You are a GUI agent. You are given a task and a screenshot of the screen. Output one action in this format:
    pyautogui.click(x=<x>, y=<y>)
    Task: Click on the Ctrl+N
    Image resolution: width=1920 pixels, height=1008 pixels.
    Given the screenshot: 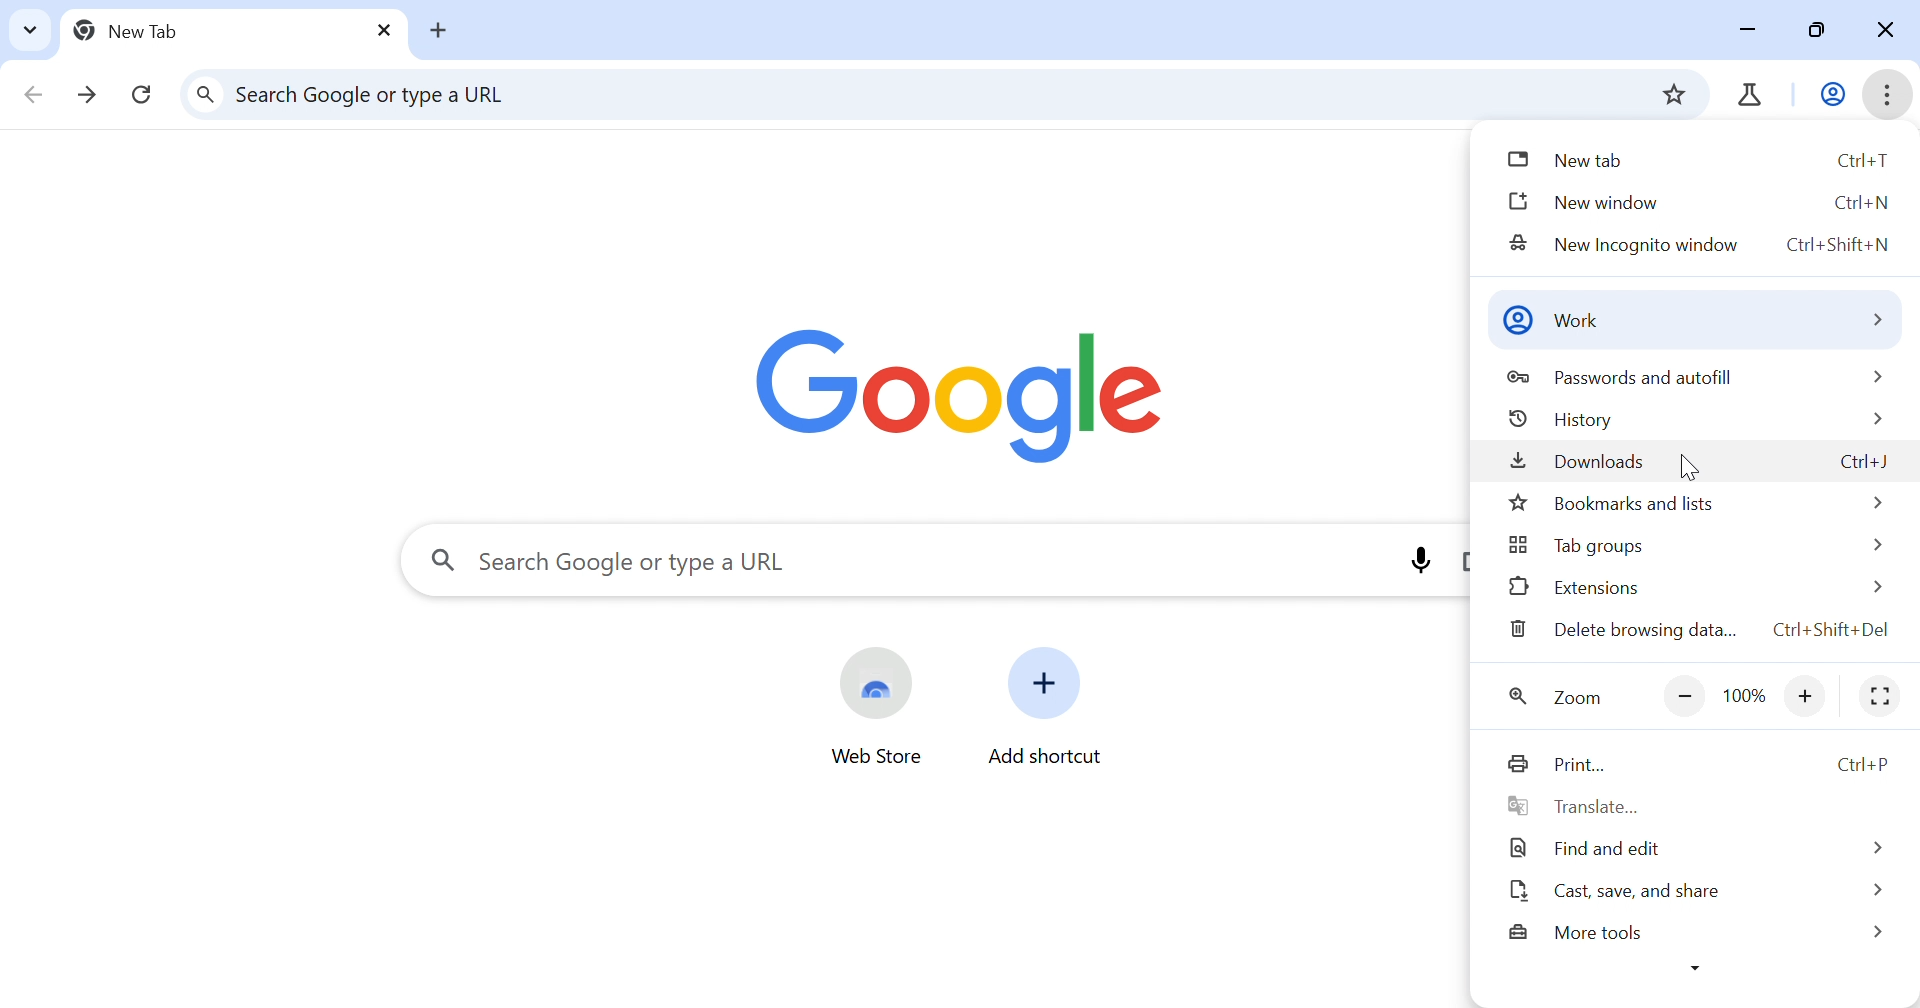 What is the action you would take?
    pyautogui.click(x=1865, y=203)
    